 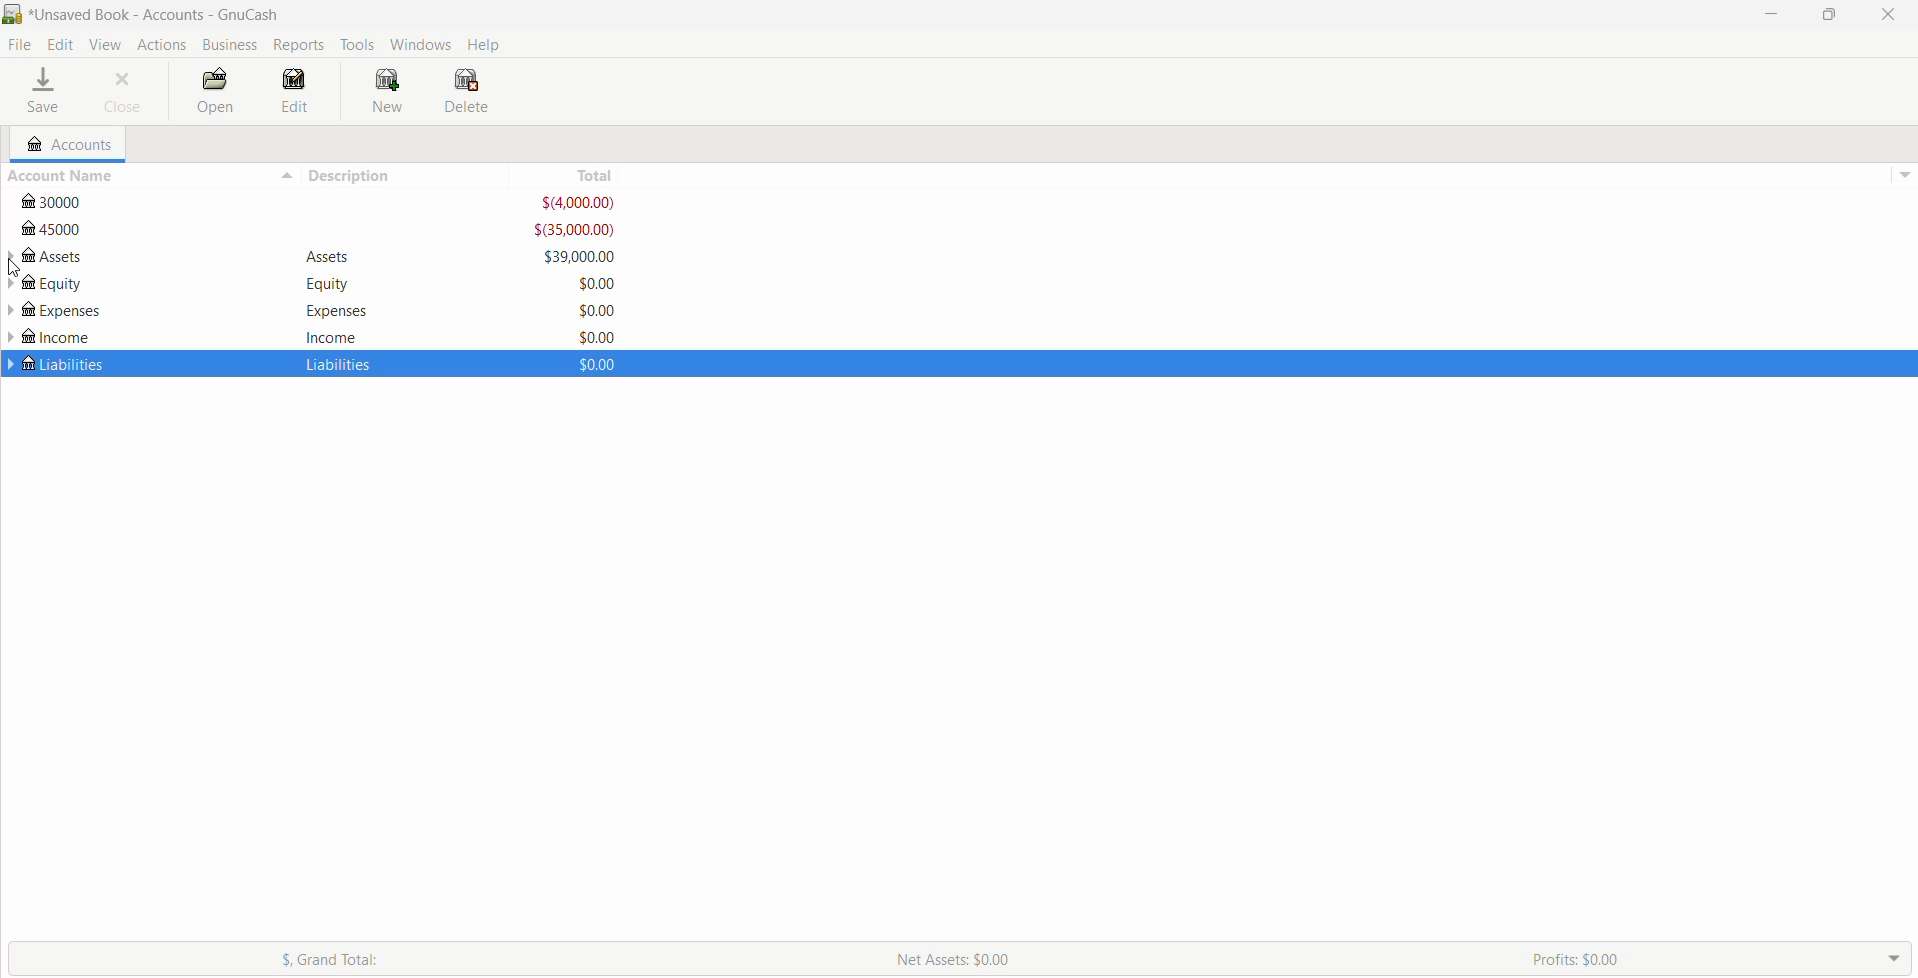 What do you see at coordinates (147, 283) in the screenshot?
I see `Equity` at bounding box center [147, 283].